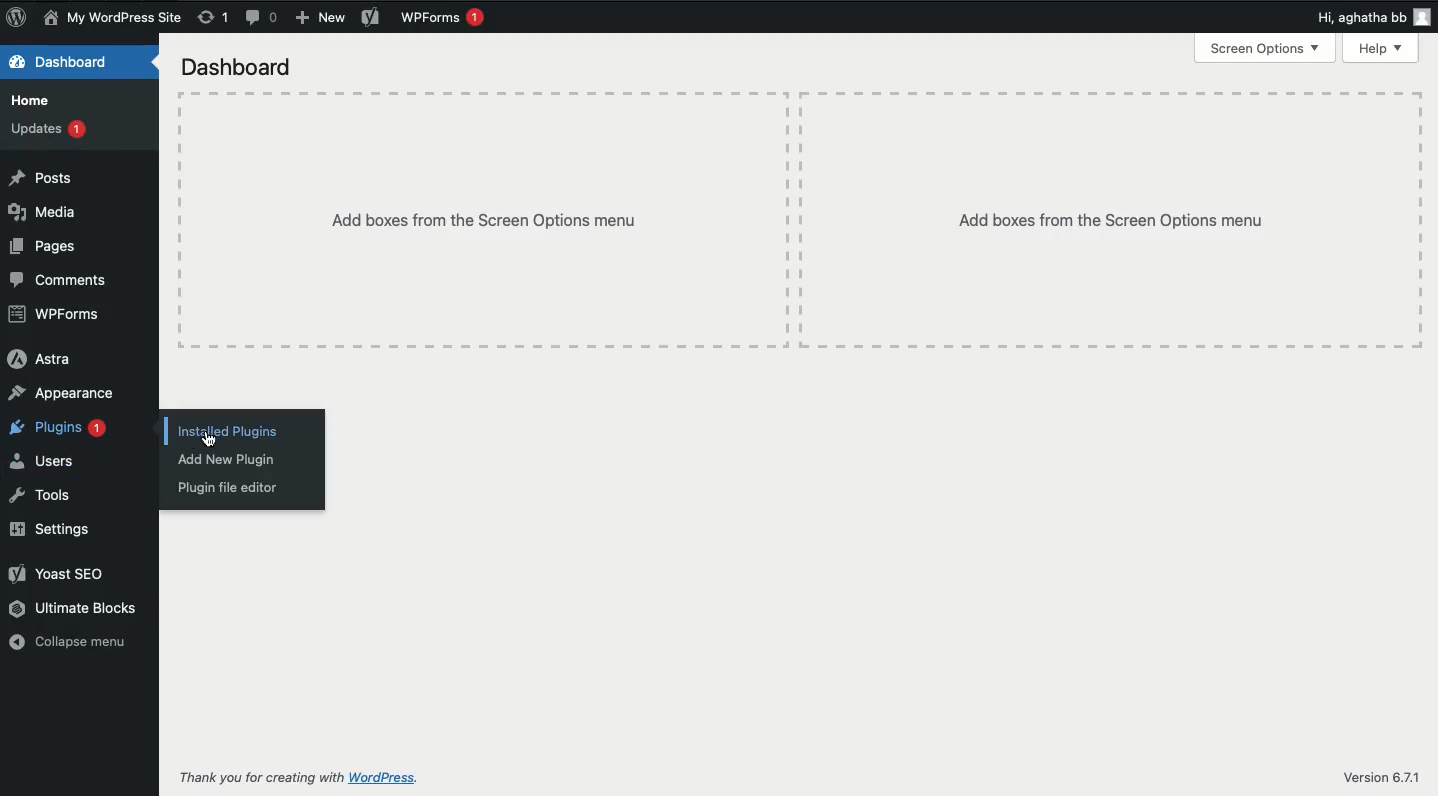 This screenshot has width=1438, height=796. I want to click on WPForms, so click(66, 316).